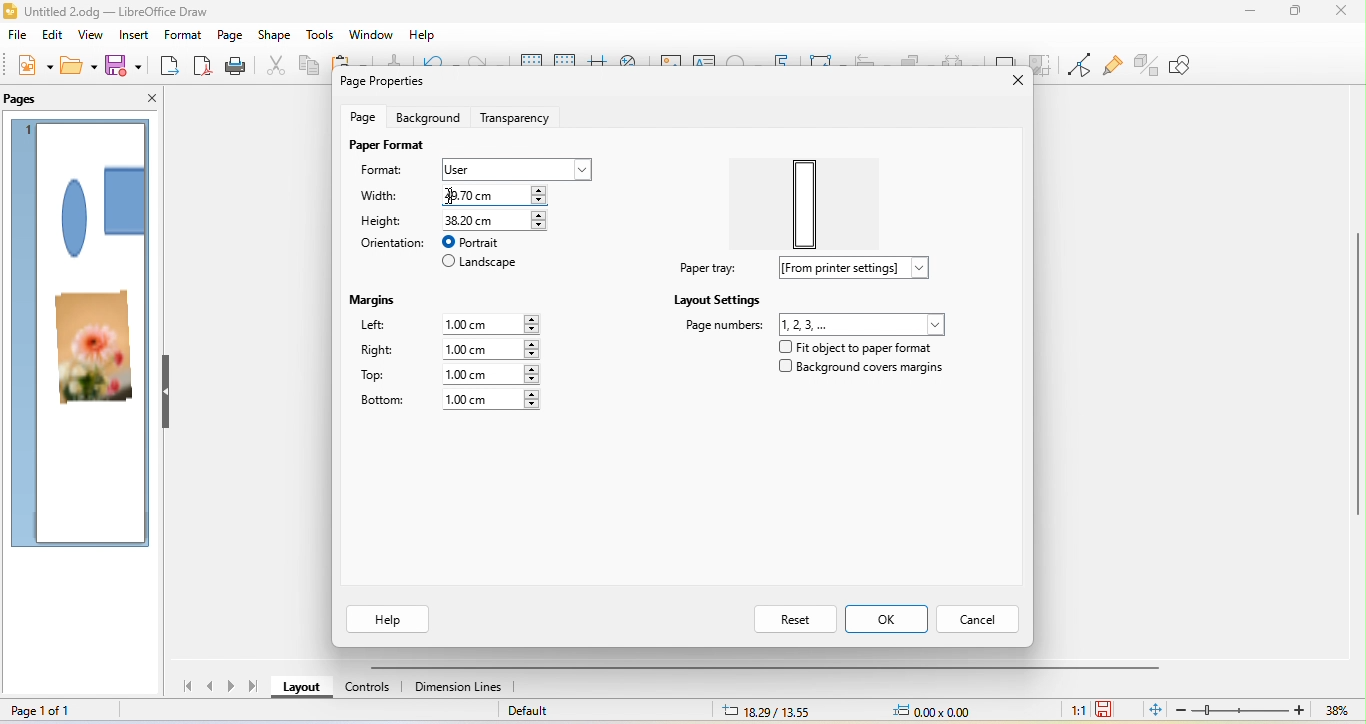 The width and height of the screenshot is (1366, 724). I want to click on layout settings, so click(721, 299).